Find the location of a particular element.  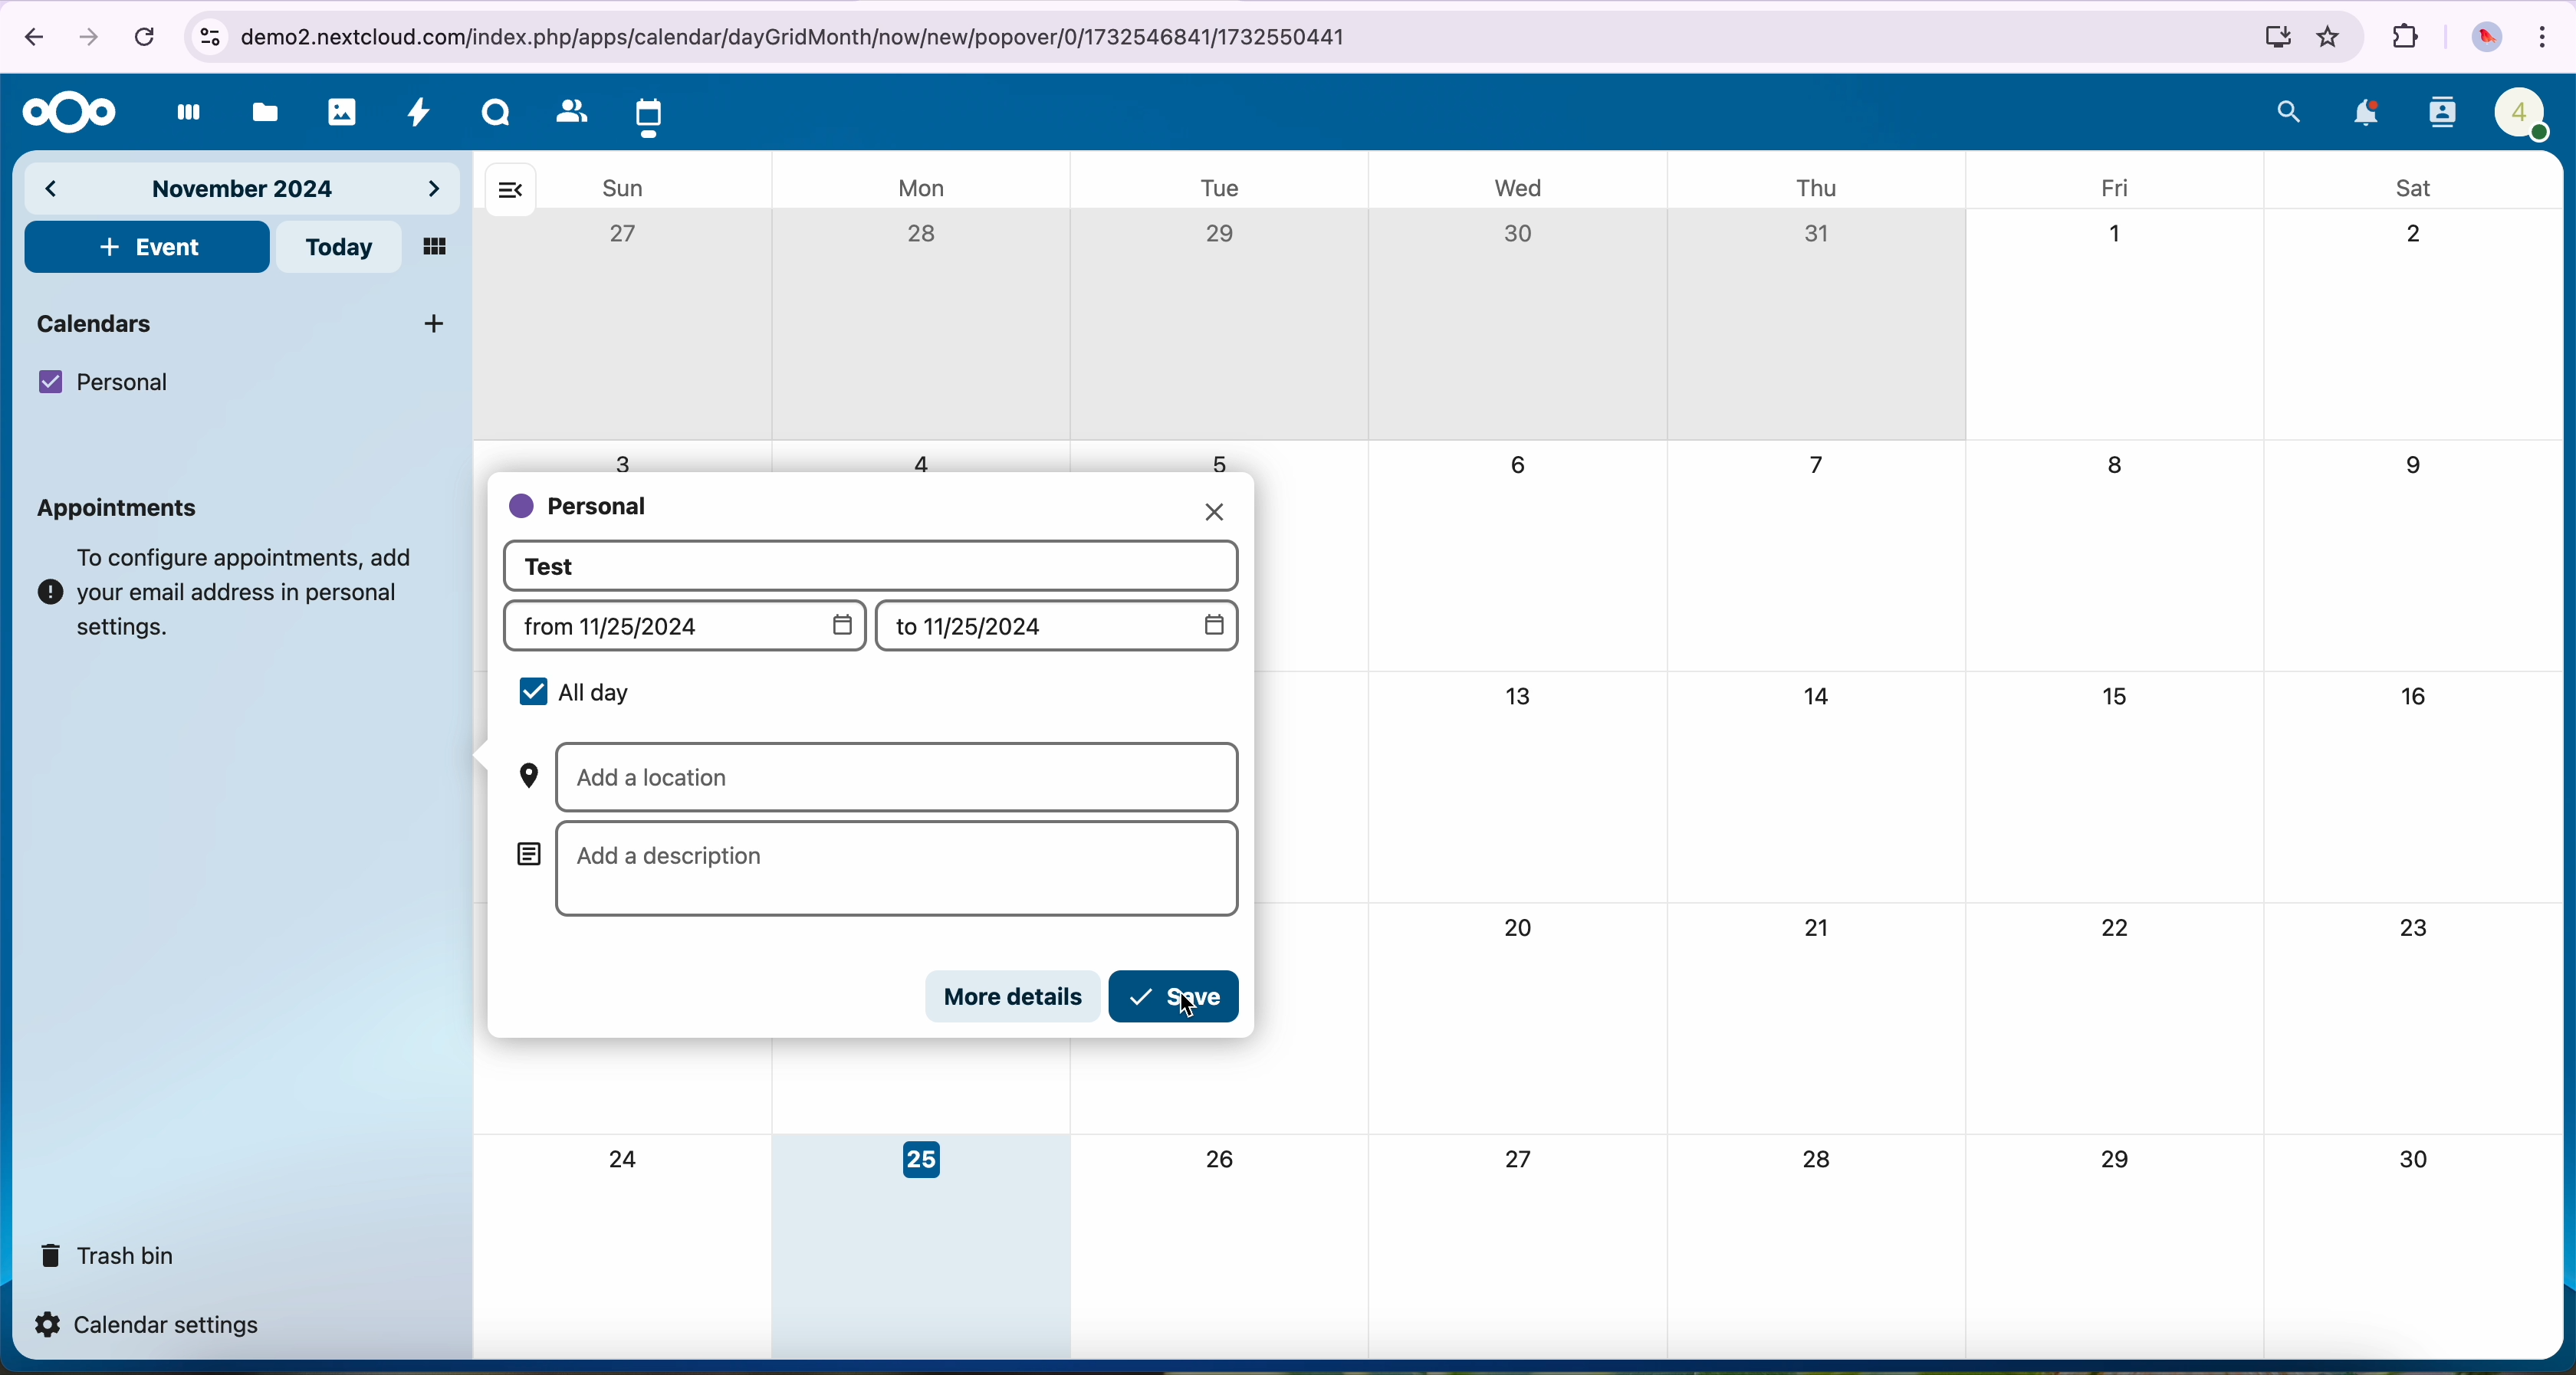

from (date) is located at coordinates (686, 627).